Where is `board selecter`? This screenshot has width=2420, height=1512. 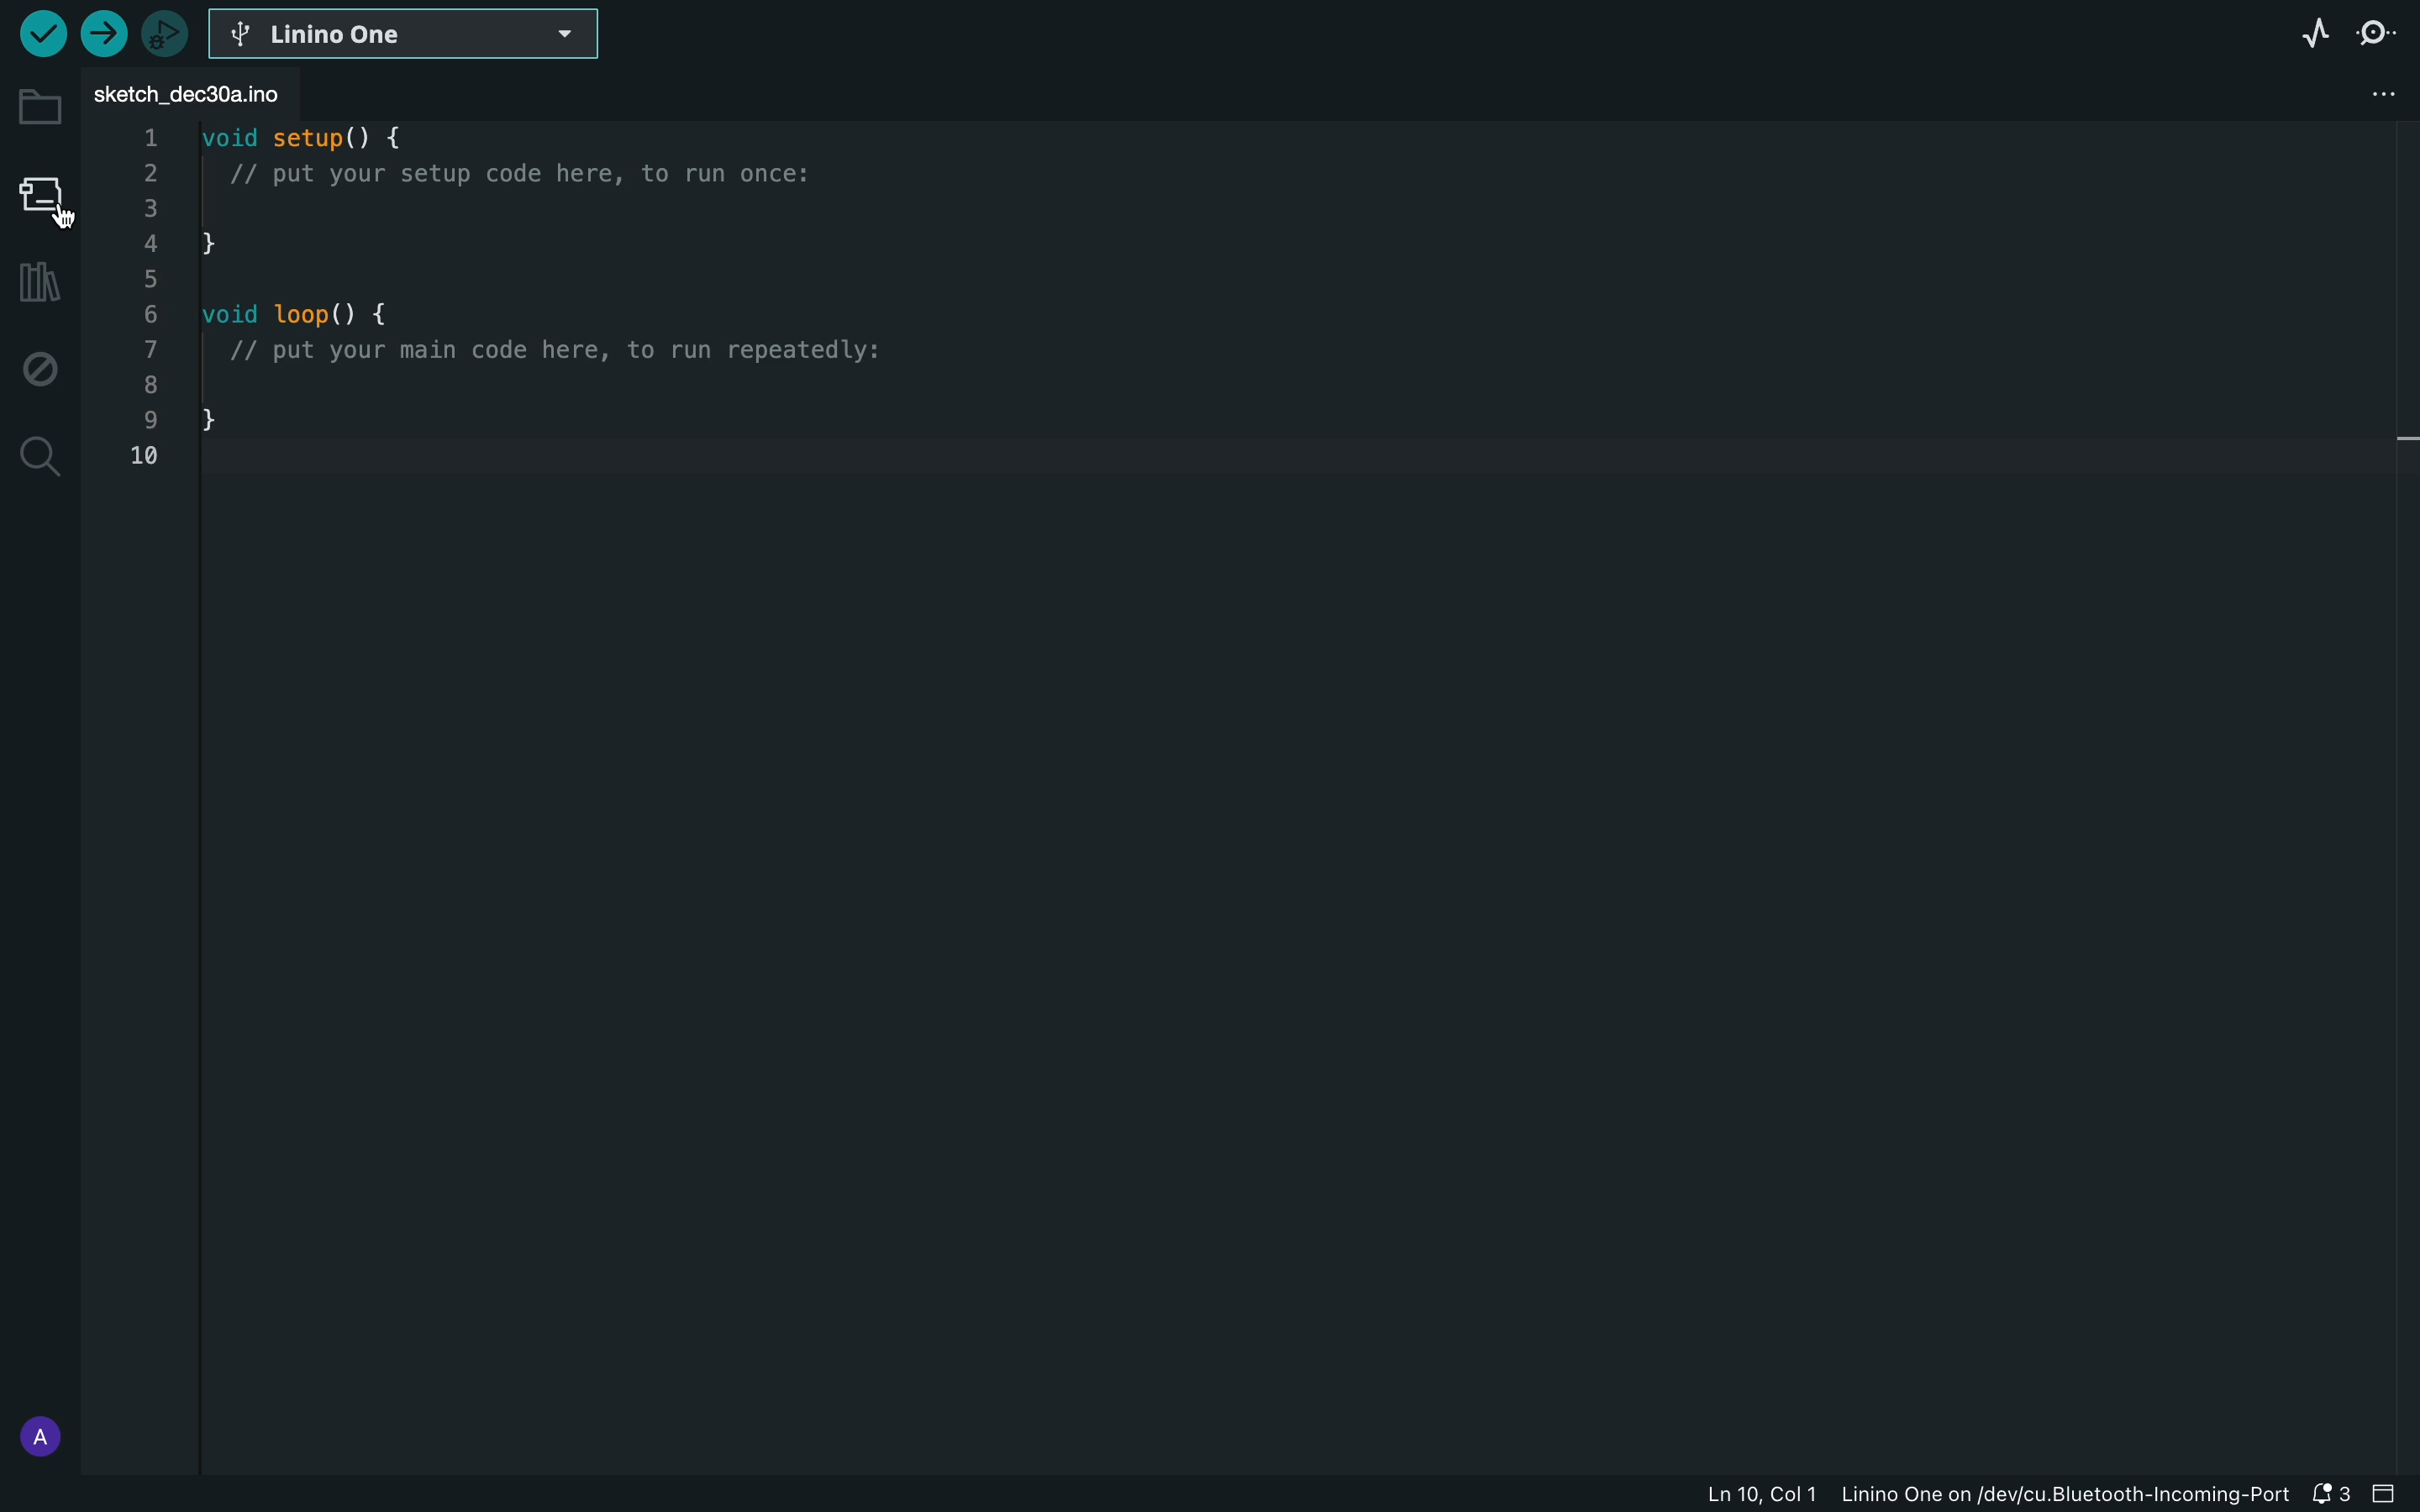 board selecter is located at coordinates (410, 35).